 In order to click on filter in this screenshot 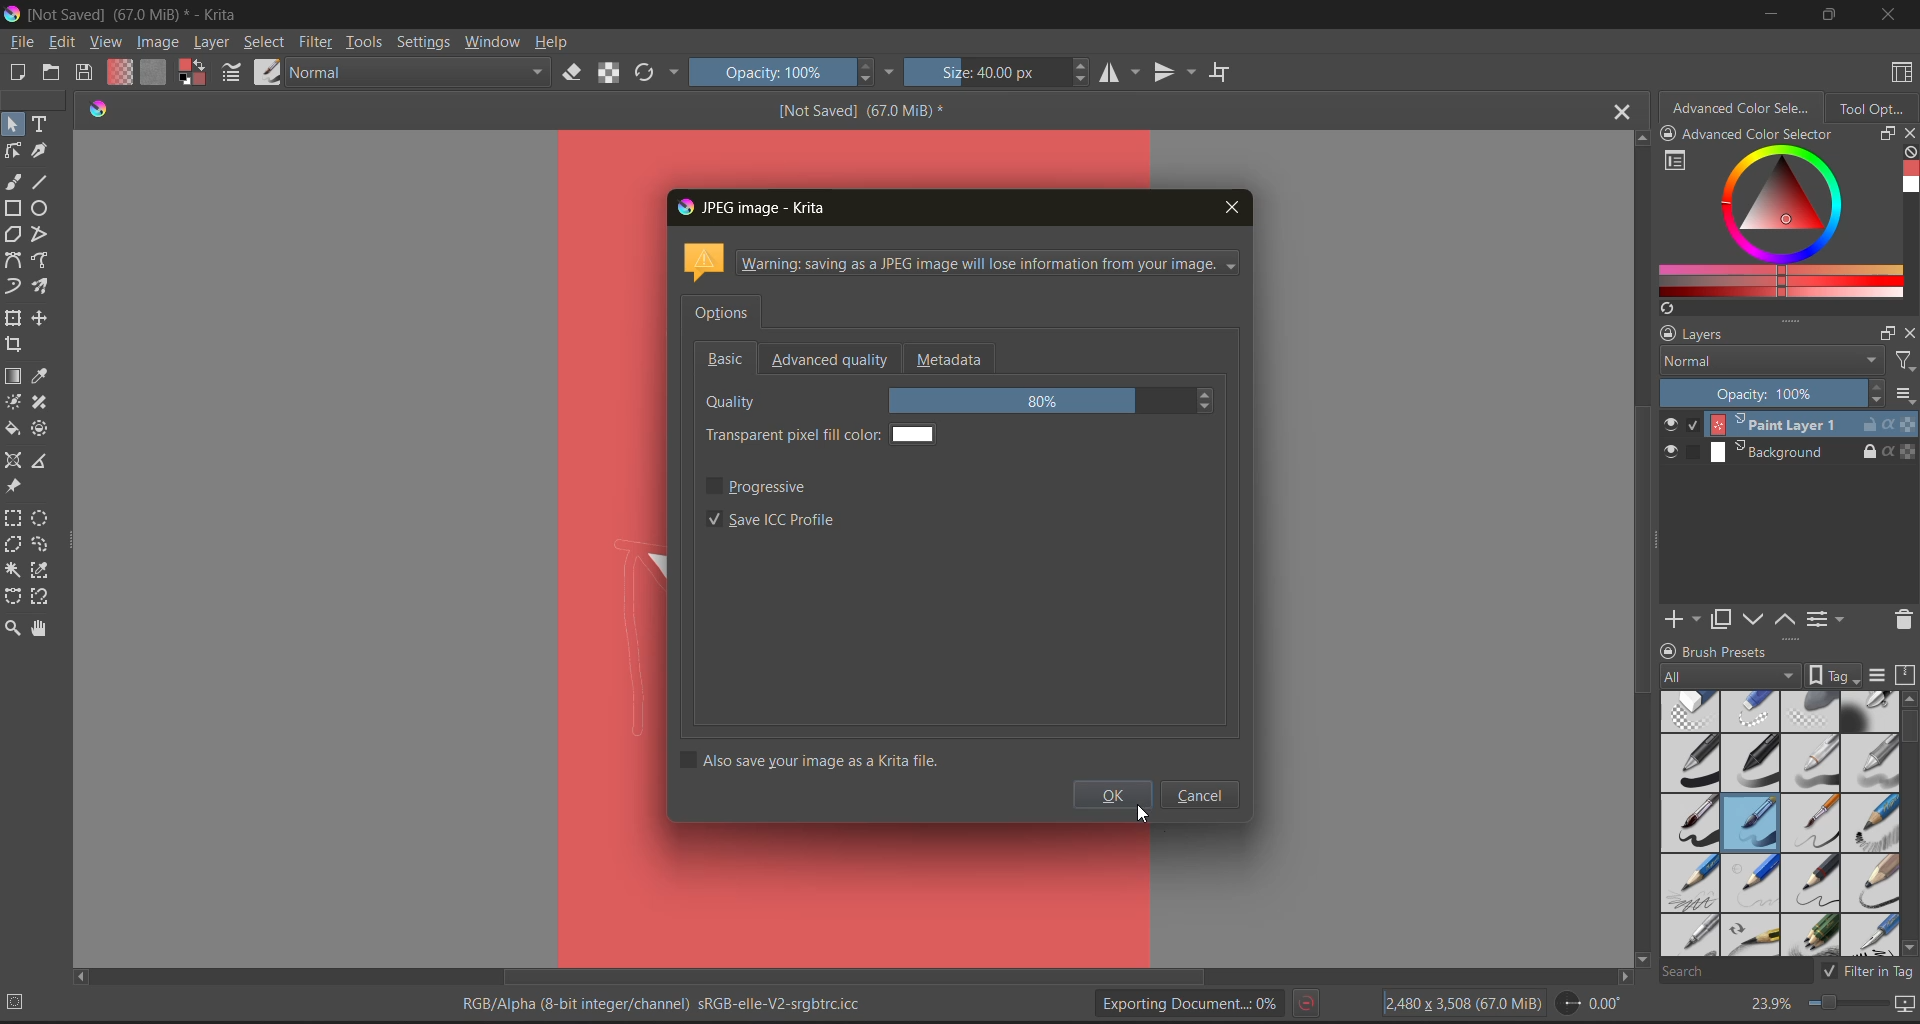, I will do `click(319, 42)`.